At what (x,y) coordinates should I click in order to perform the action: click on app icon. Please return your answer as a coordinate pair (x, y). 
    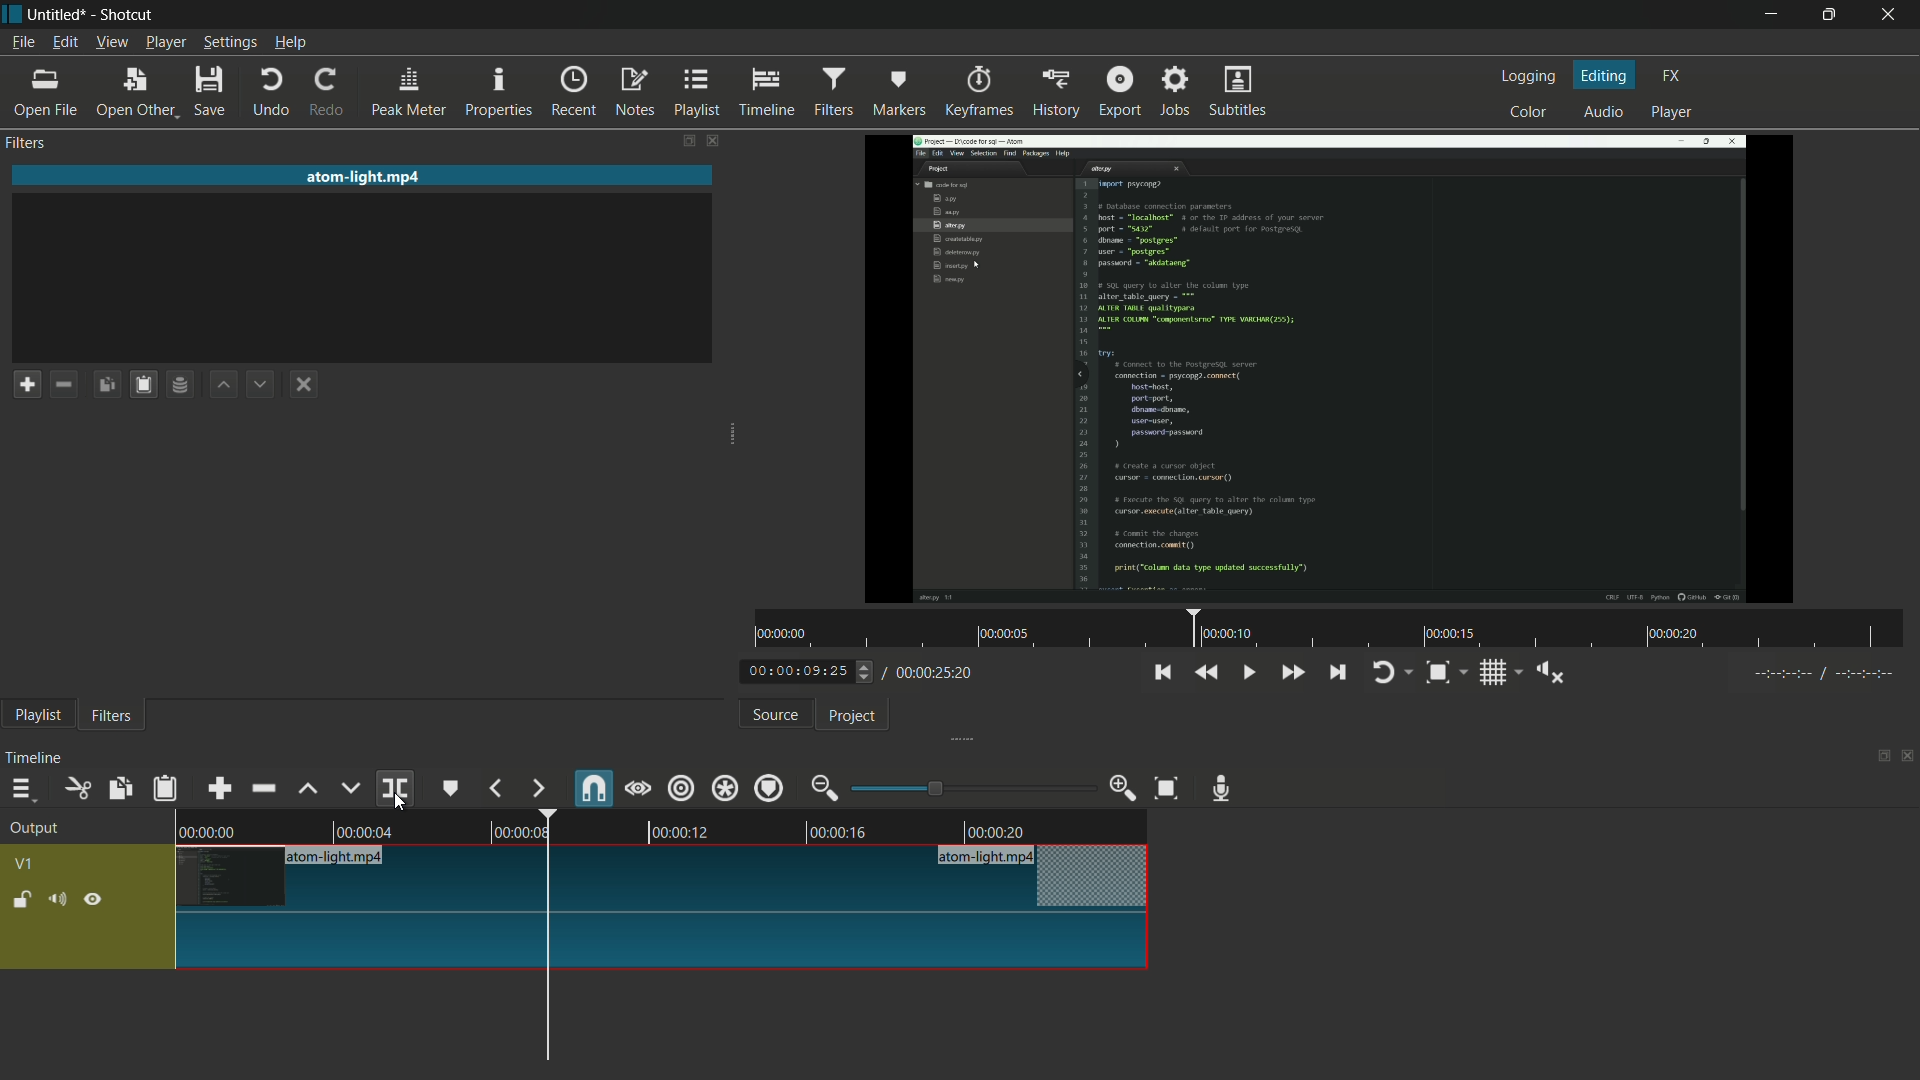
    Looking at the image, I should click on (12, 15).